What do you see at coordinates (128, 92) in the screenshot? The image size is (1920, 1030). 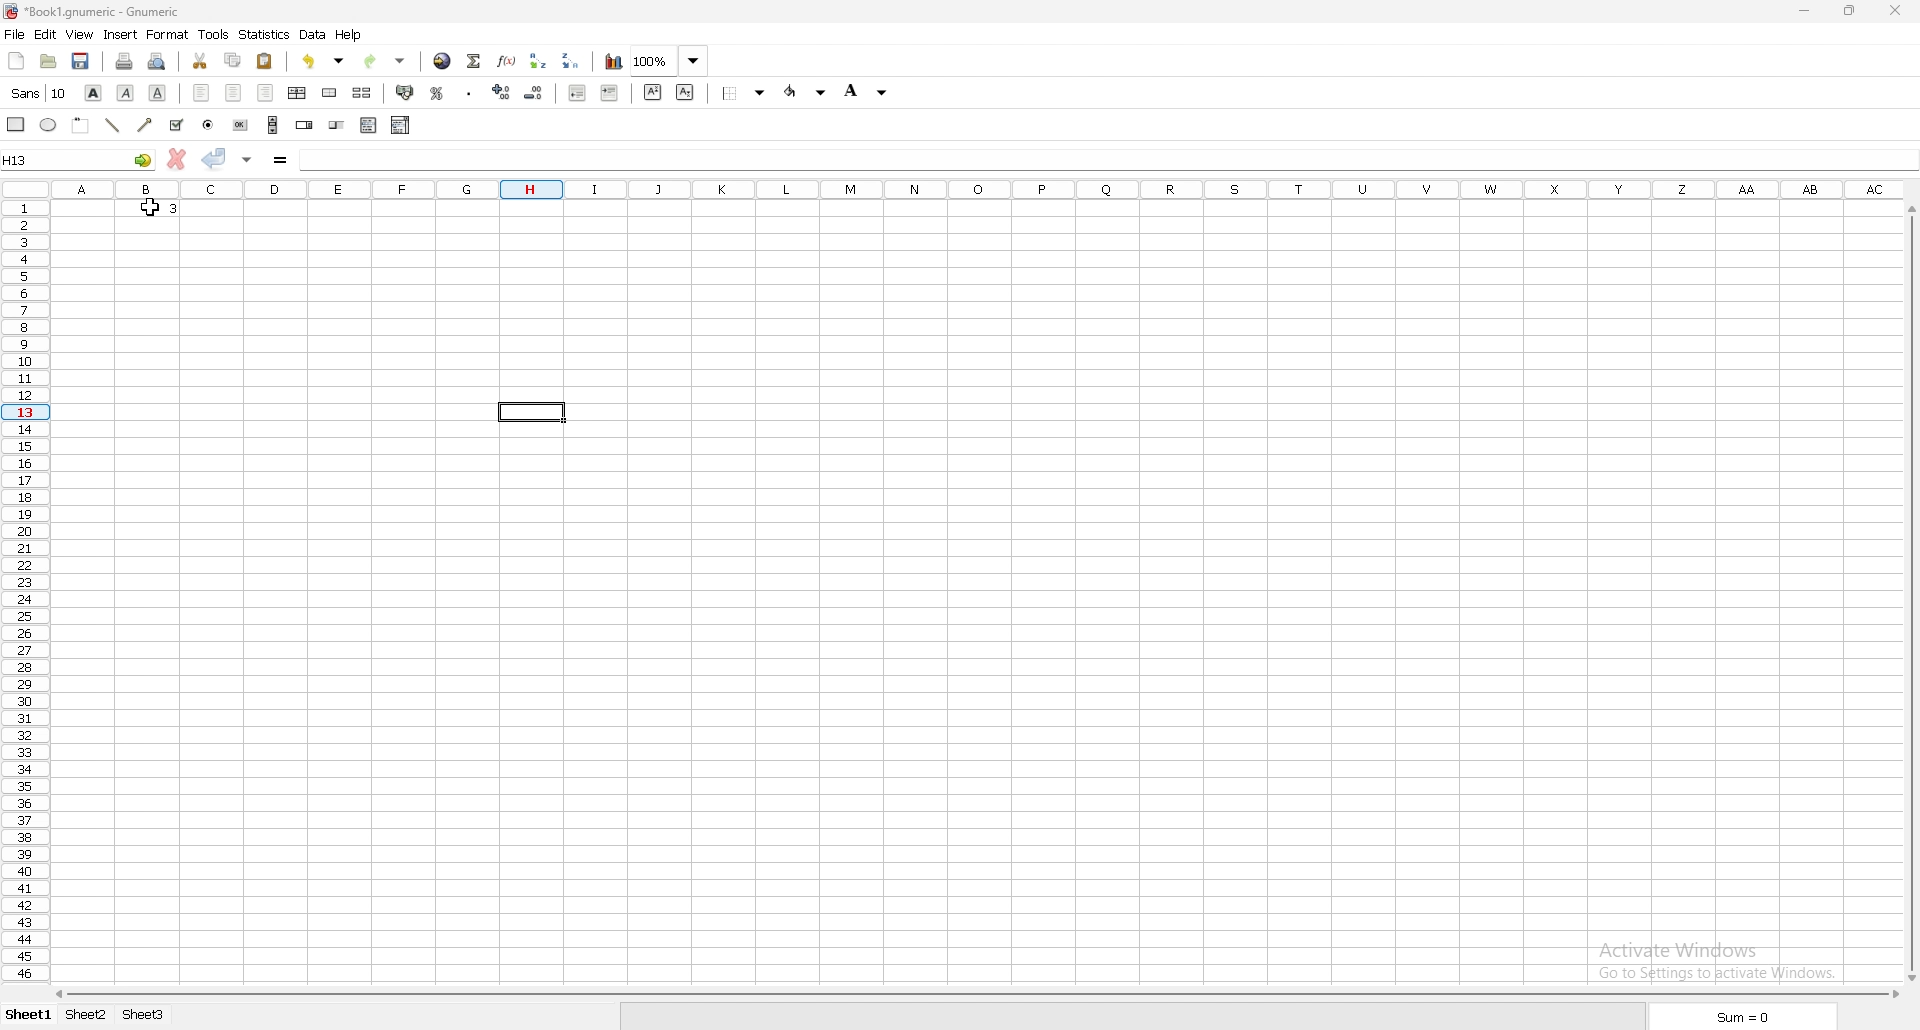 I see `italic` at bounding box center [128, 92].